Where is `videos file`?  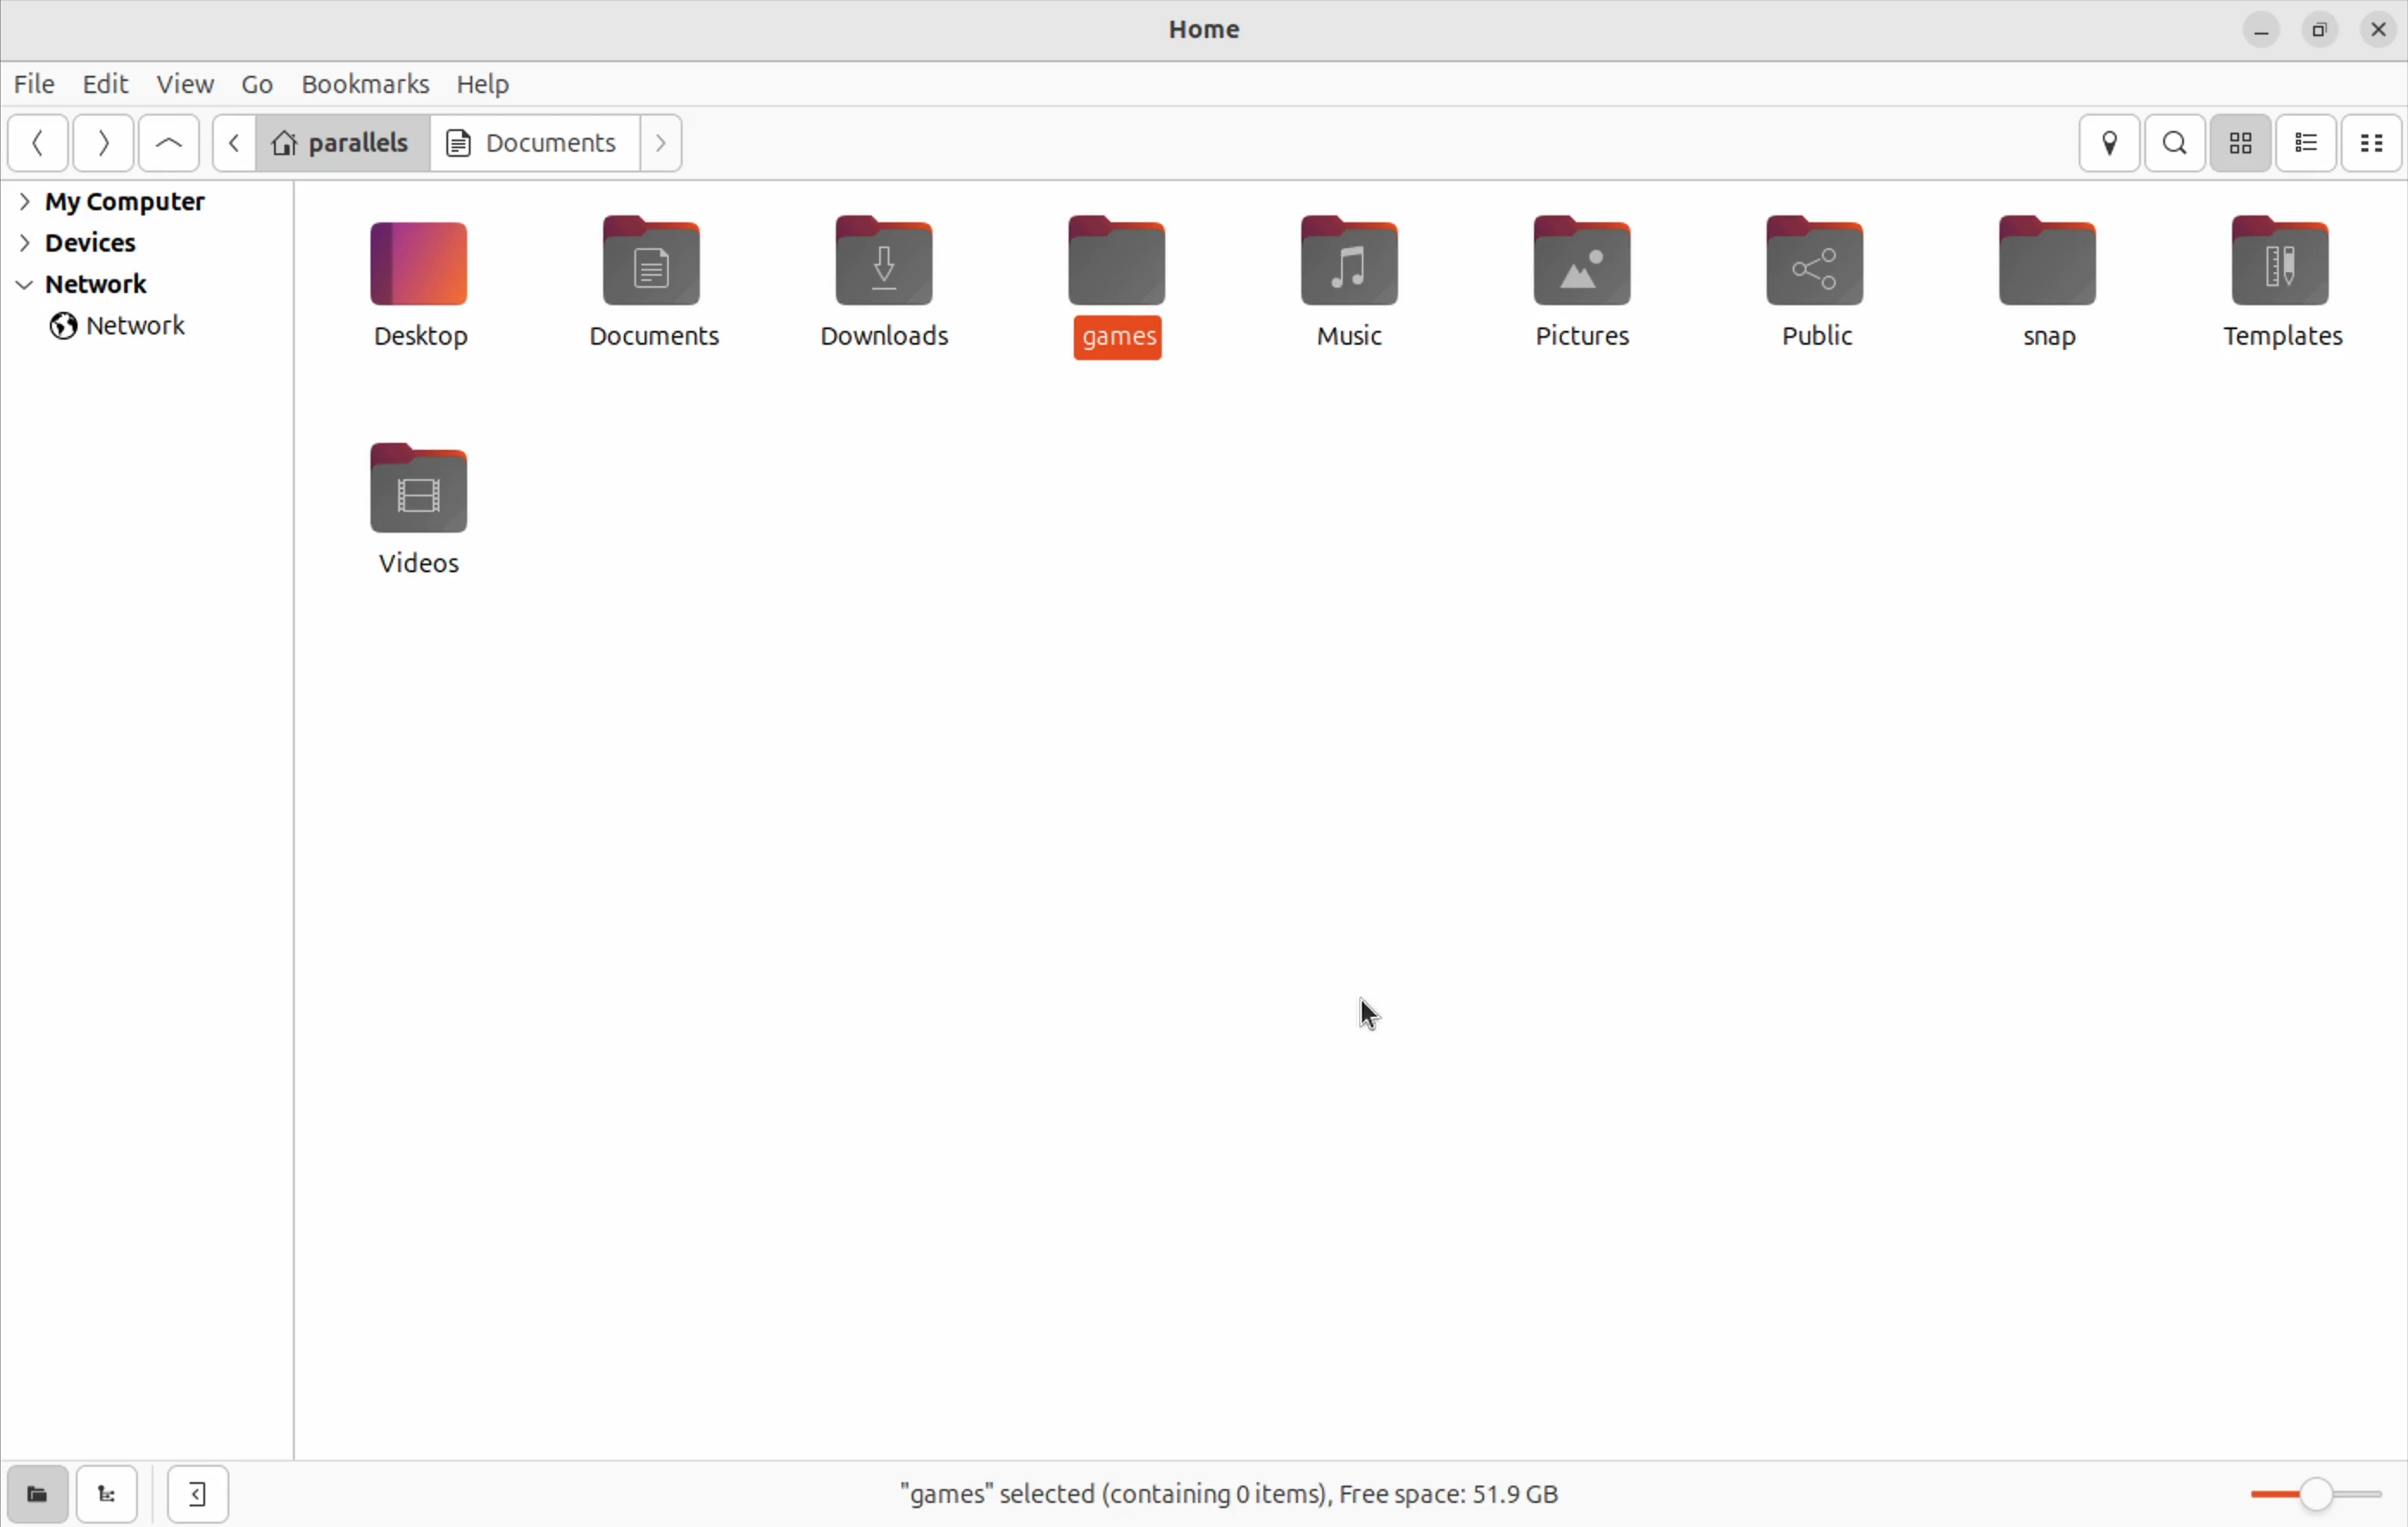
videos file is located at coordinates (416, 508).